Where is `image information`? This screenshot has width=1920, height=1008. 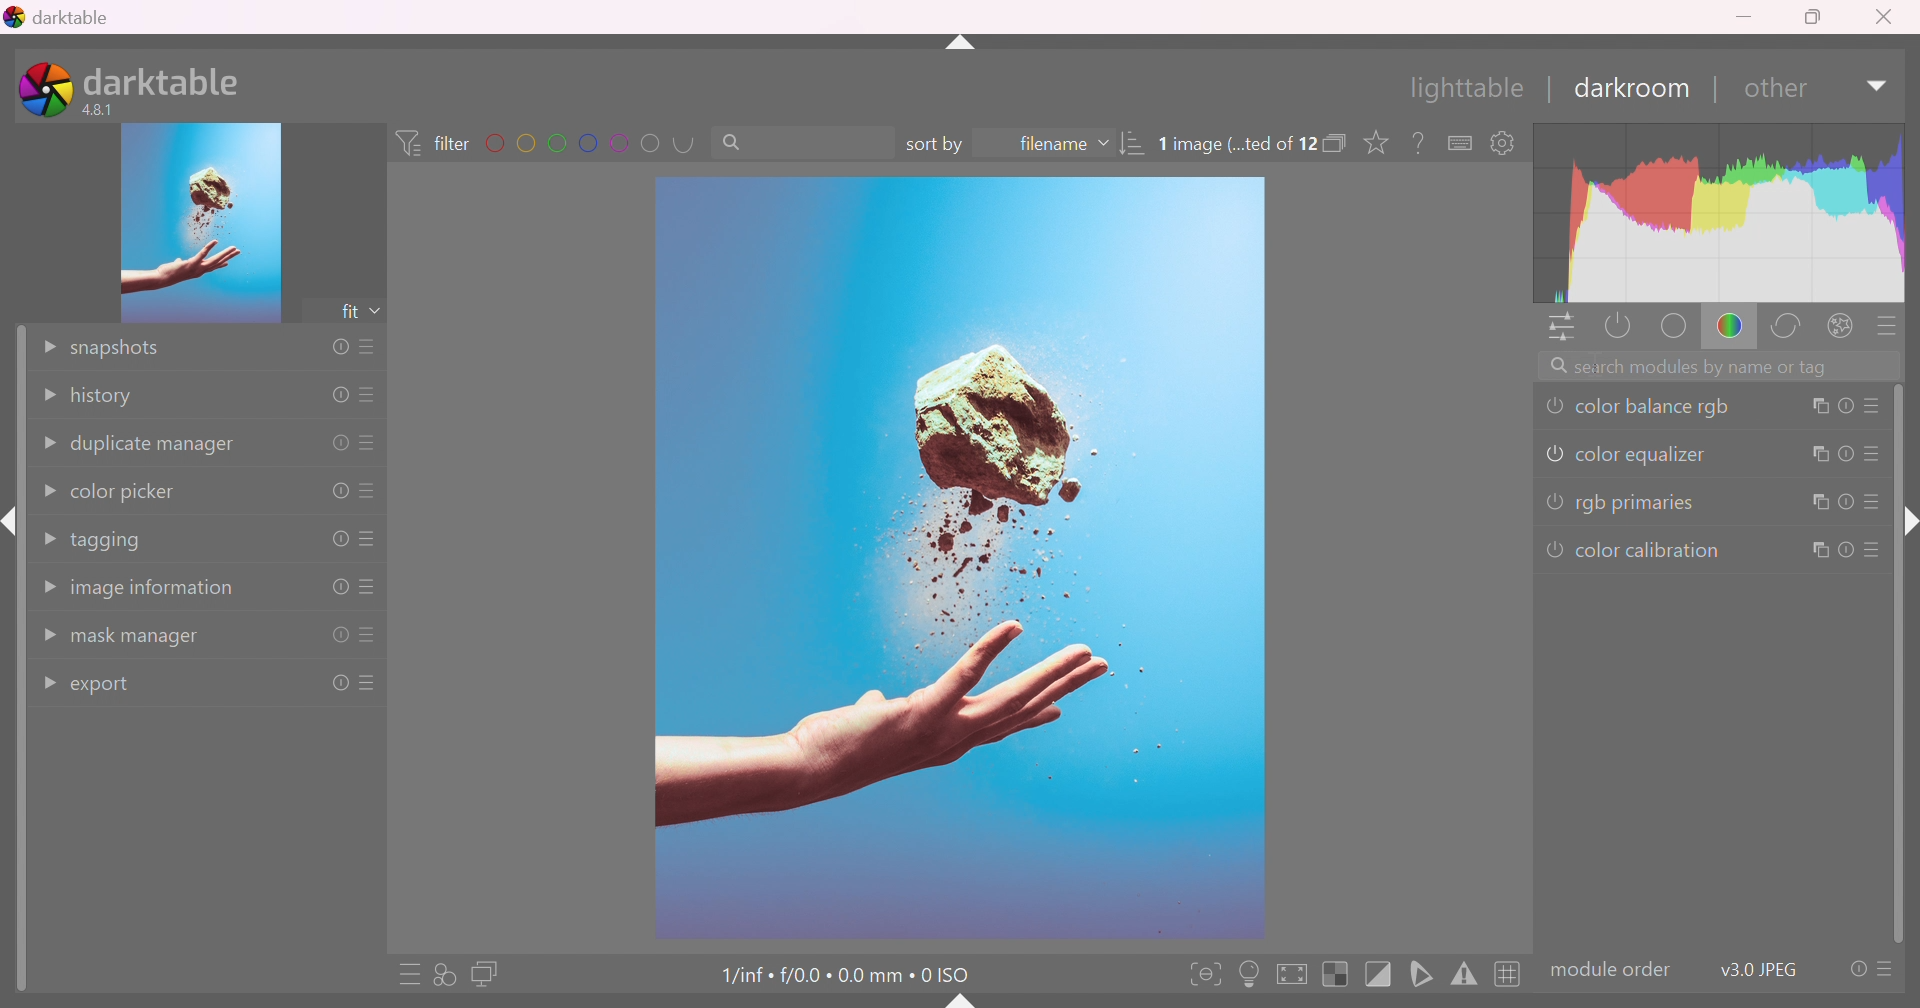 image information is located at coordinates (158, 590).